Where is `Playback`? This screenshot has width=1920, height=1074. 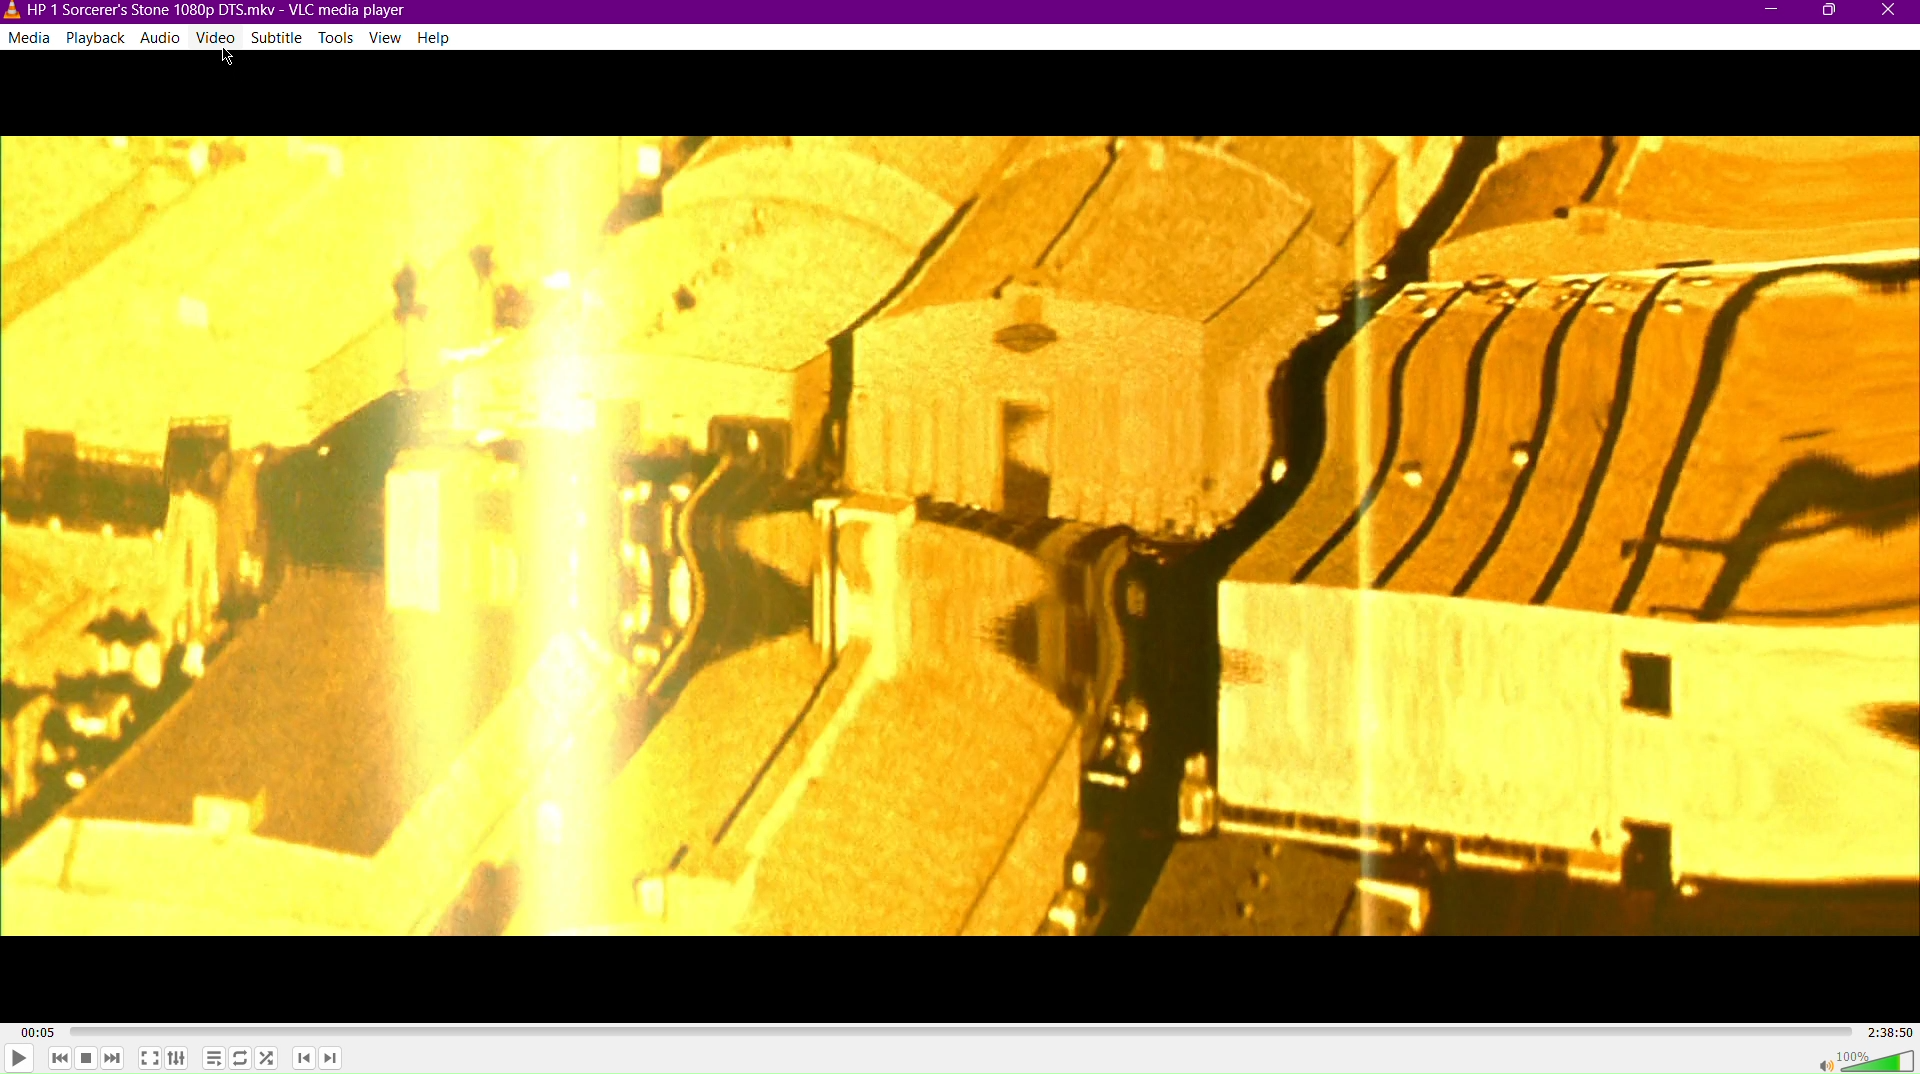
Playback is located at coordinates (100, 40).